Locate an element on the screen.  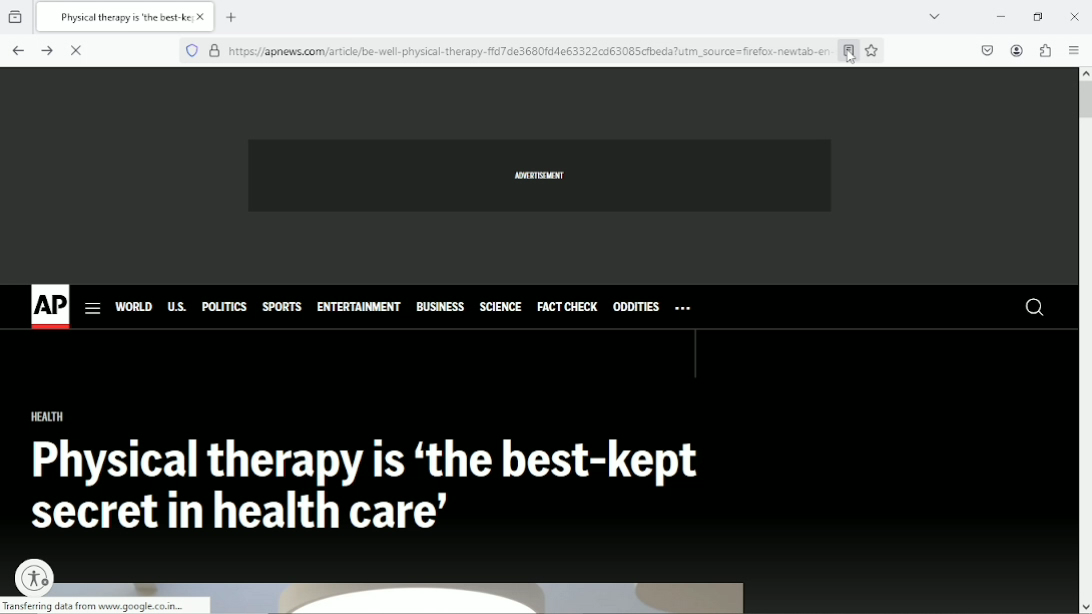
Transferring data from www.google.com is located at coordinates (111, 605).